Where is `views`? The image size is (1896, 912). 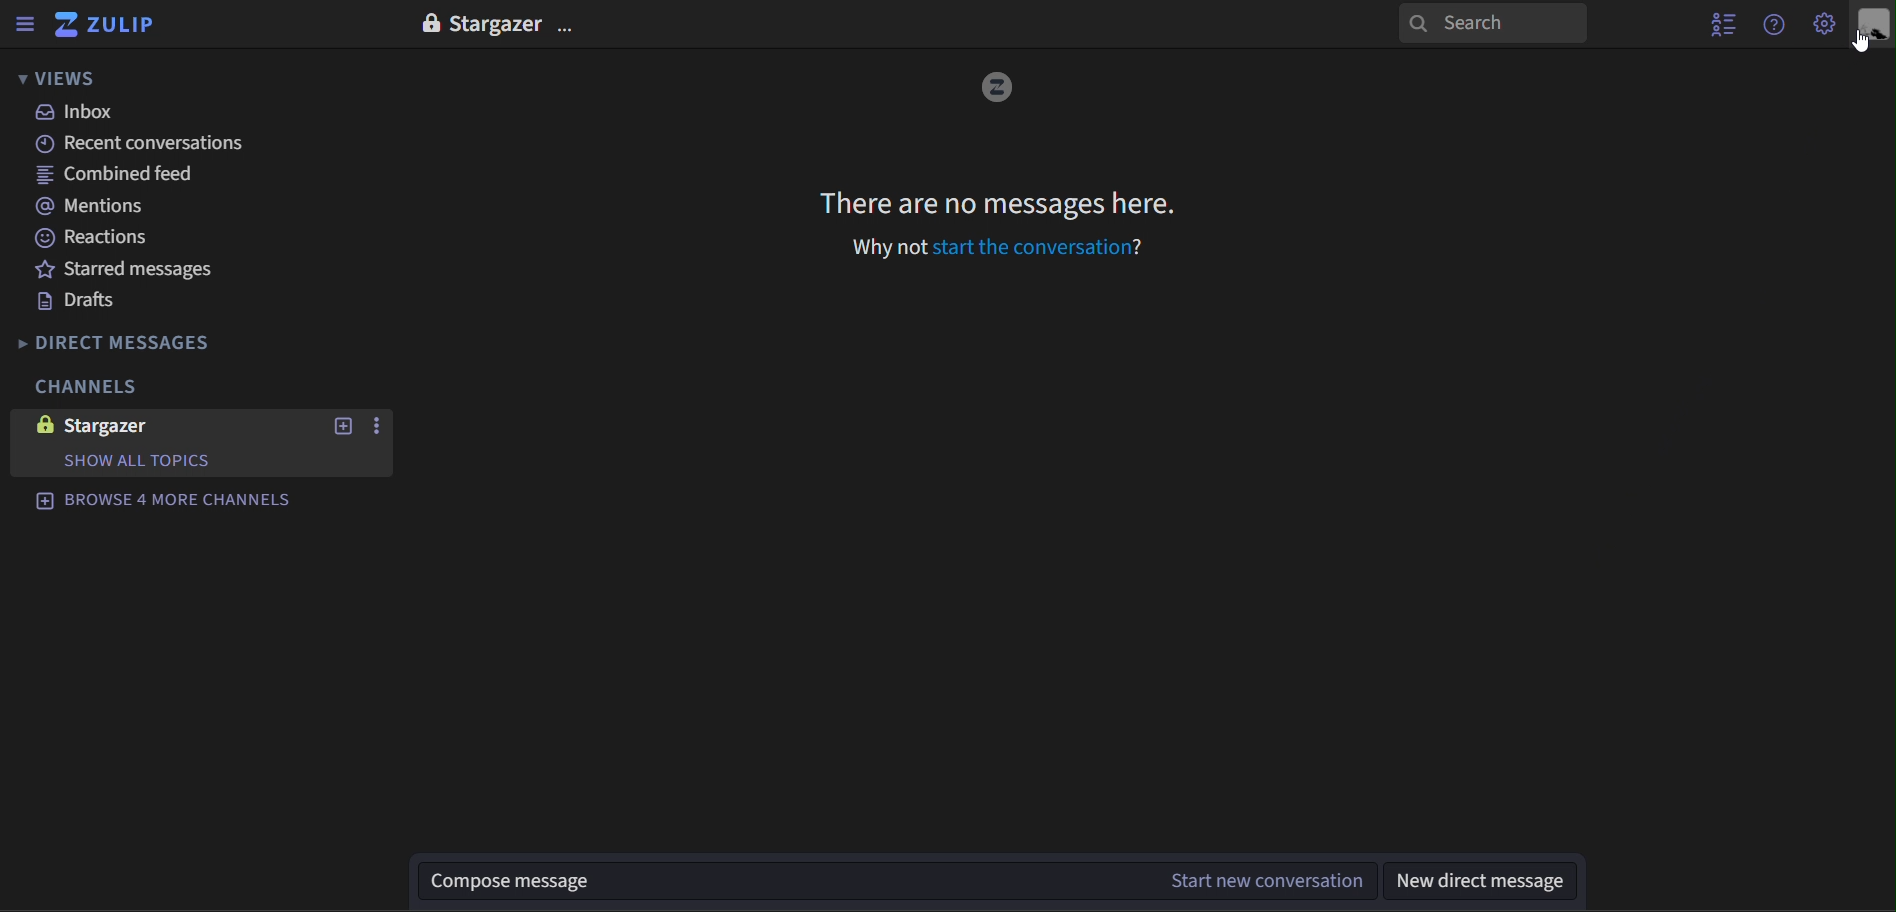
views is located at coordinates (58, 77).